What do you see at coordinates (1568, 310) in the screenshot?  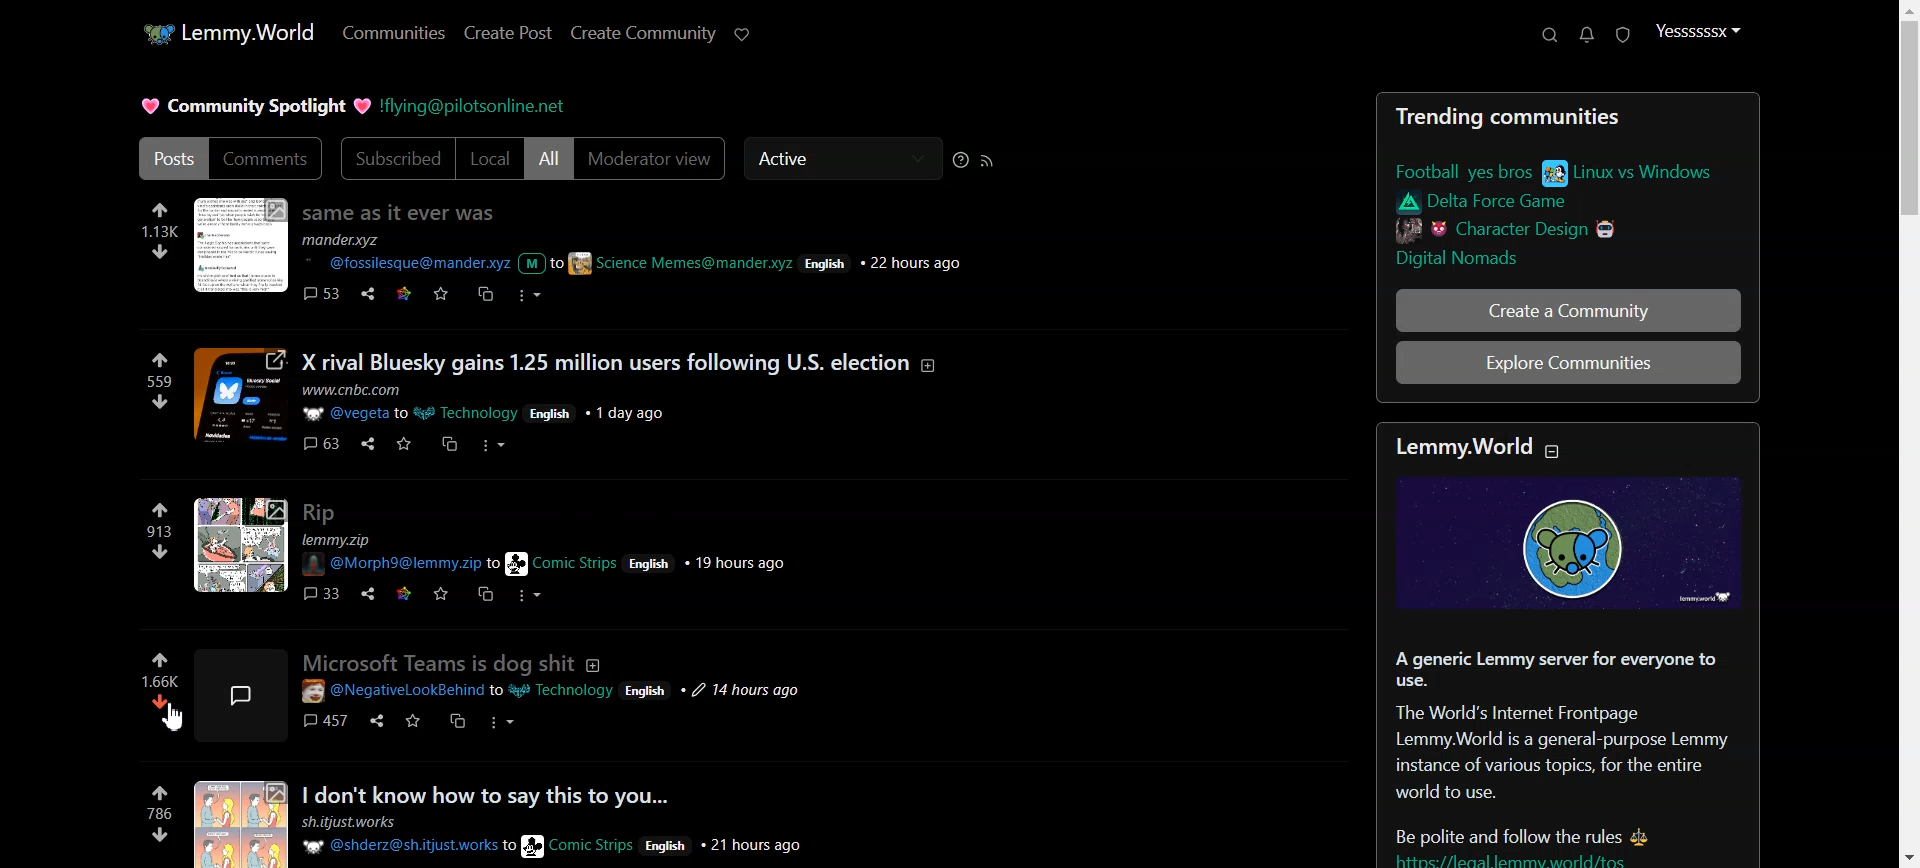 I see `Create a Community` at bounding box center [1568, 310].